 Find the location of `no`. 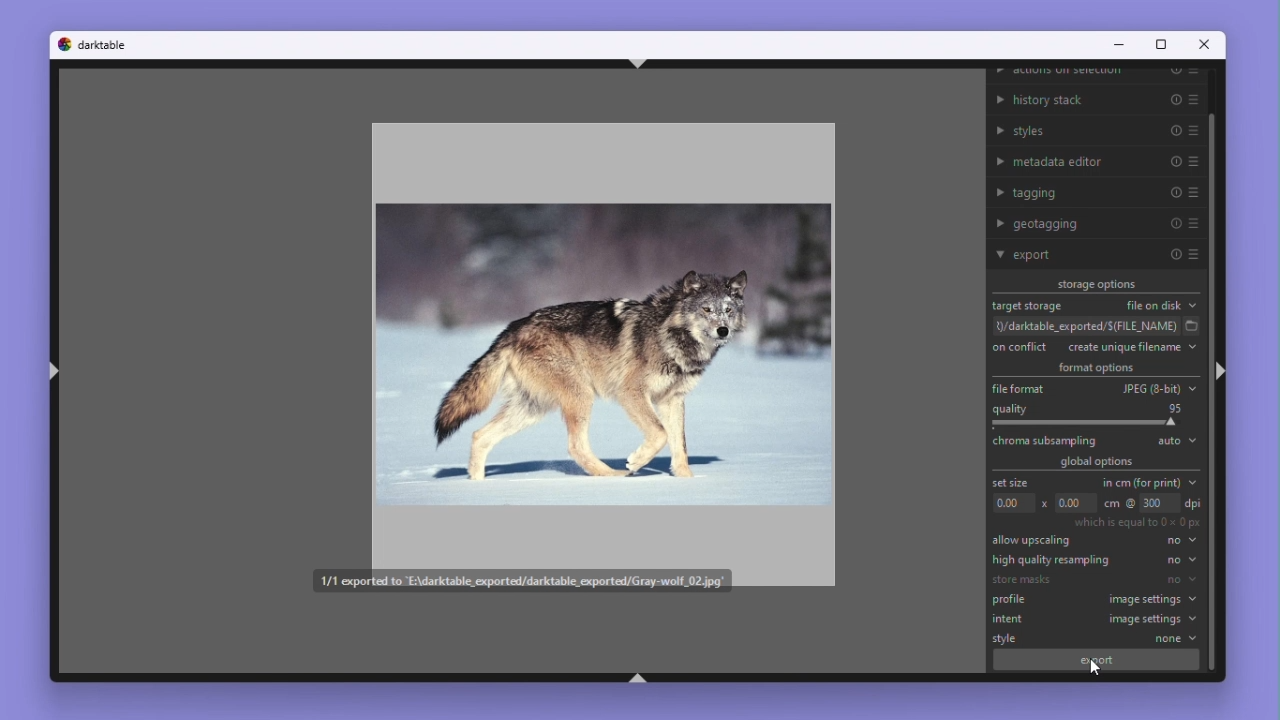

no is located at coordinates (1183, 559).